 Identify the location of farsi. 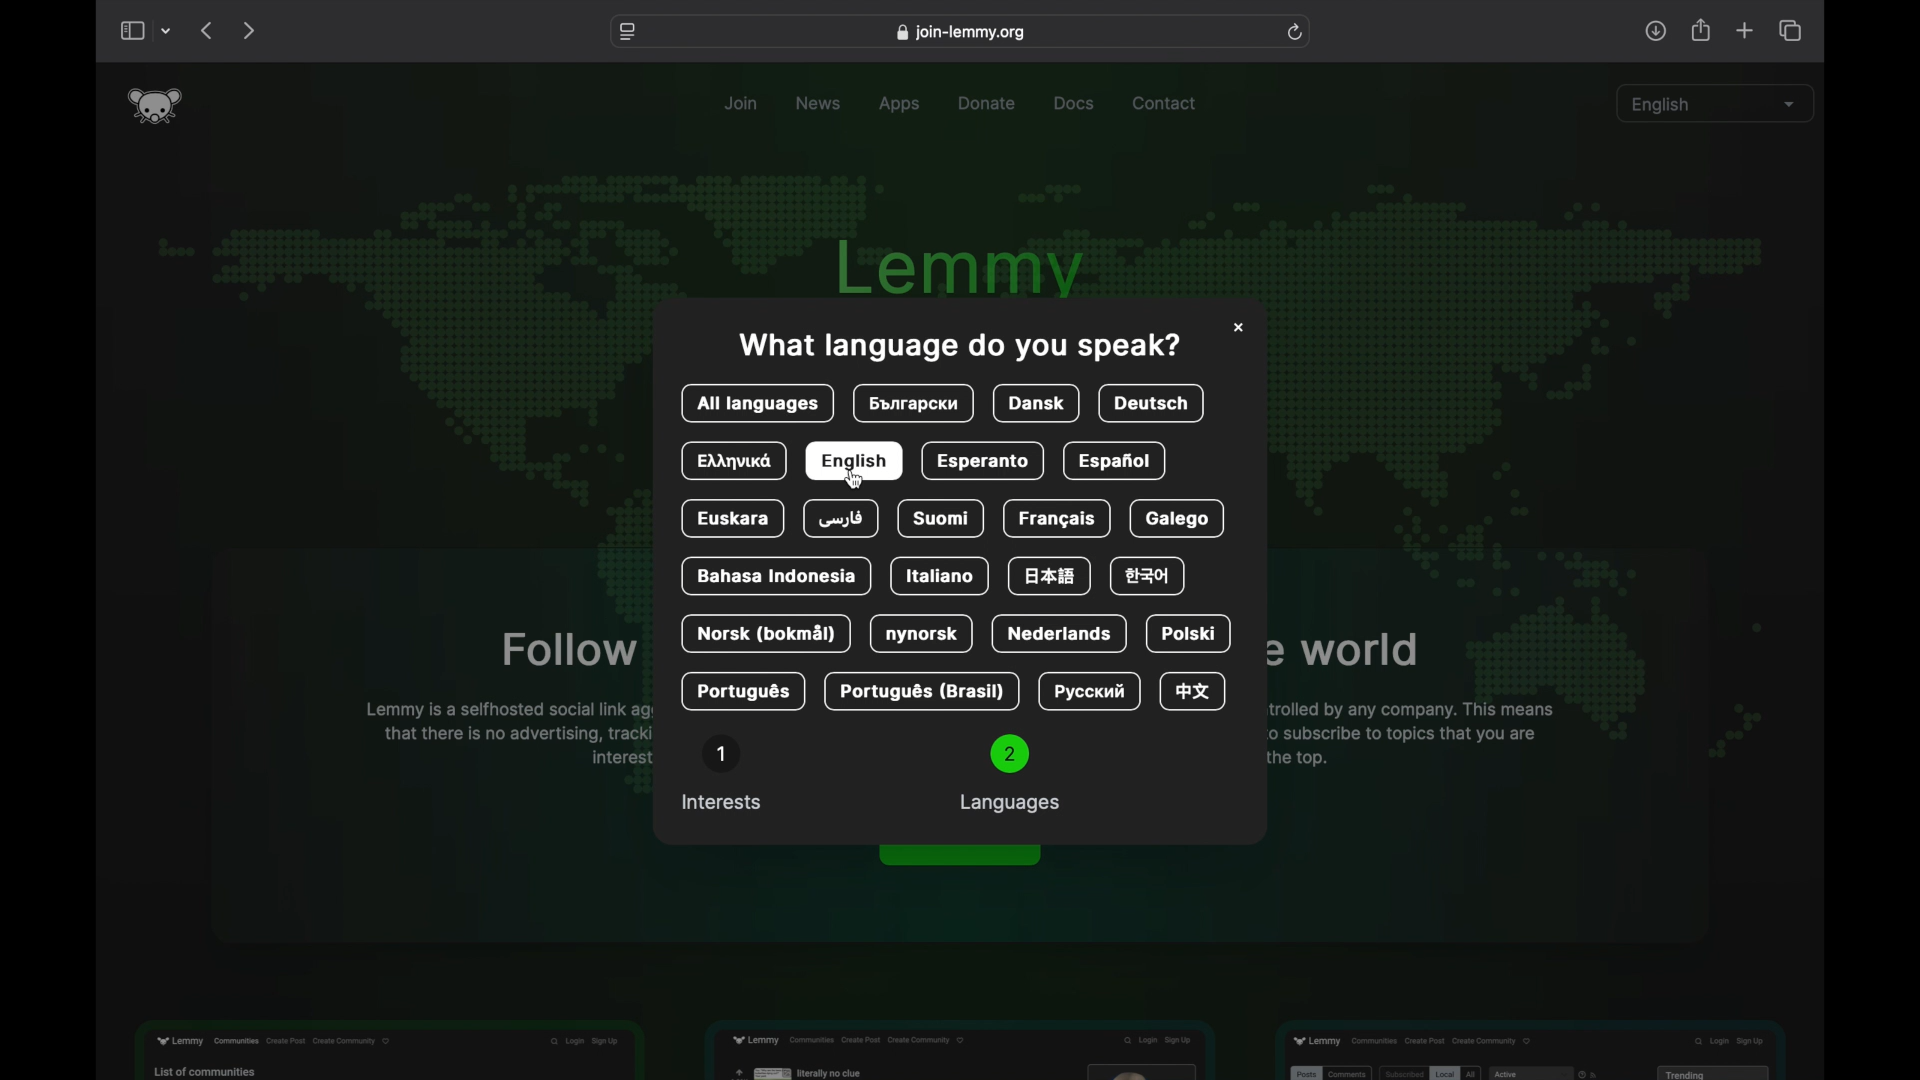
(842, 520).